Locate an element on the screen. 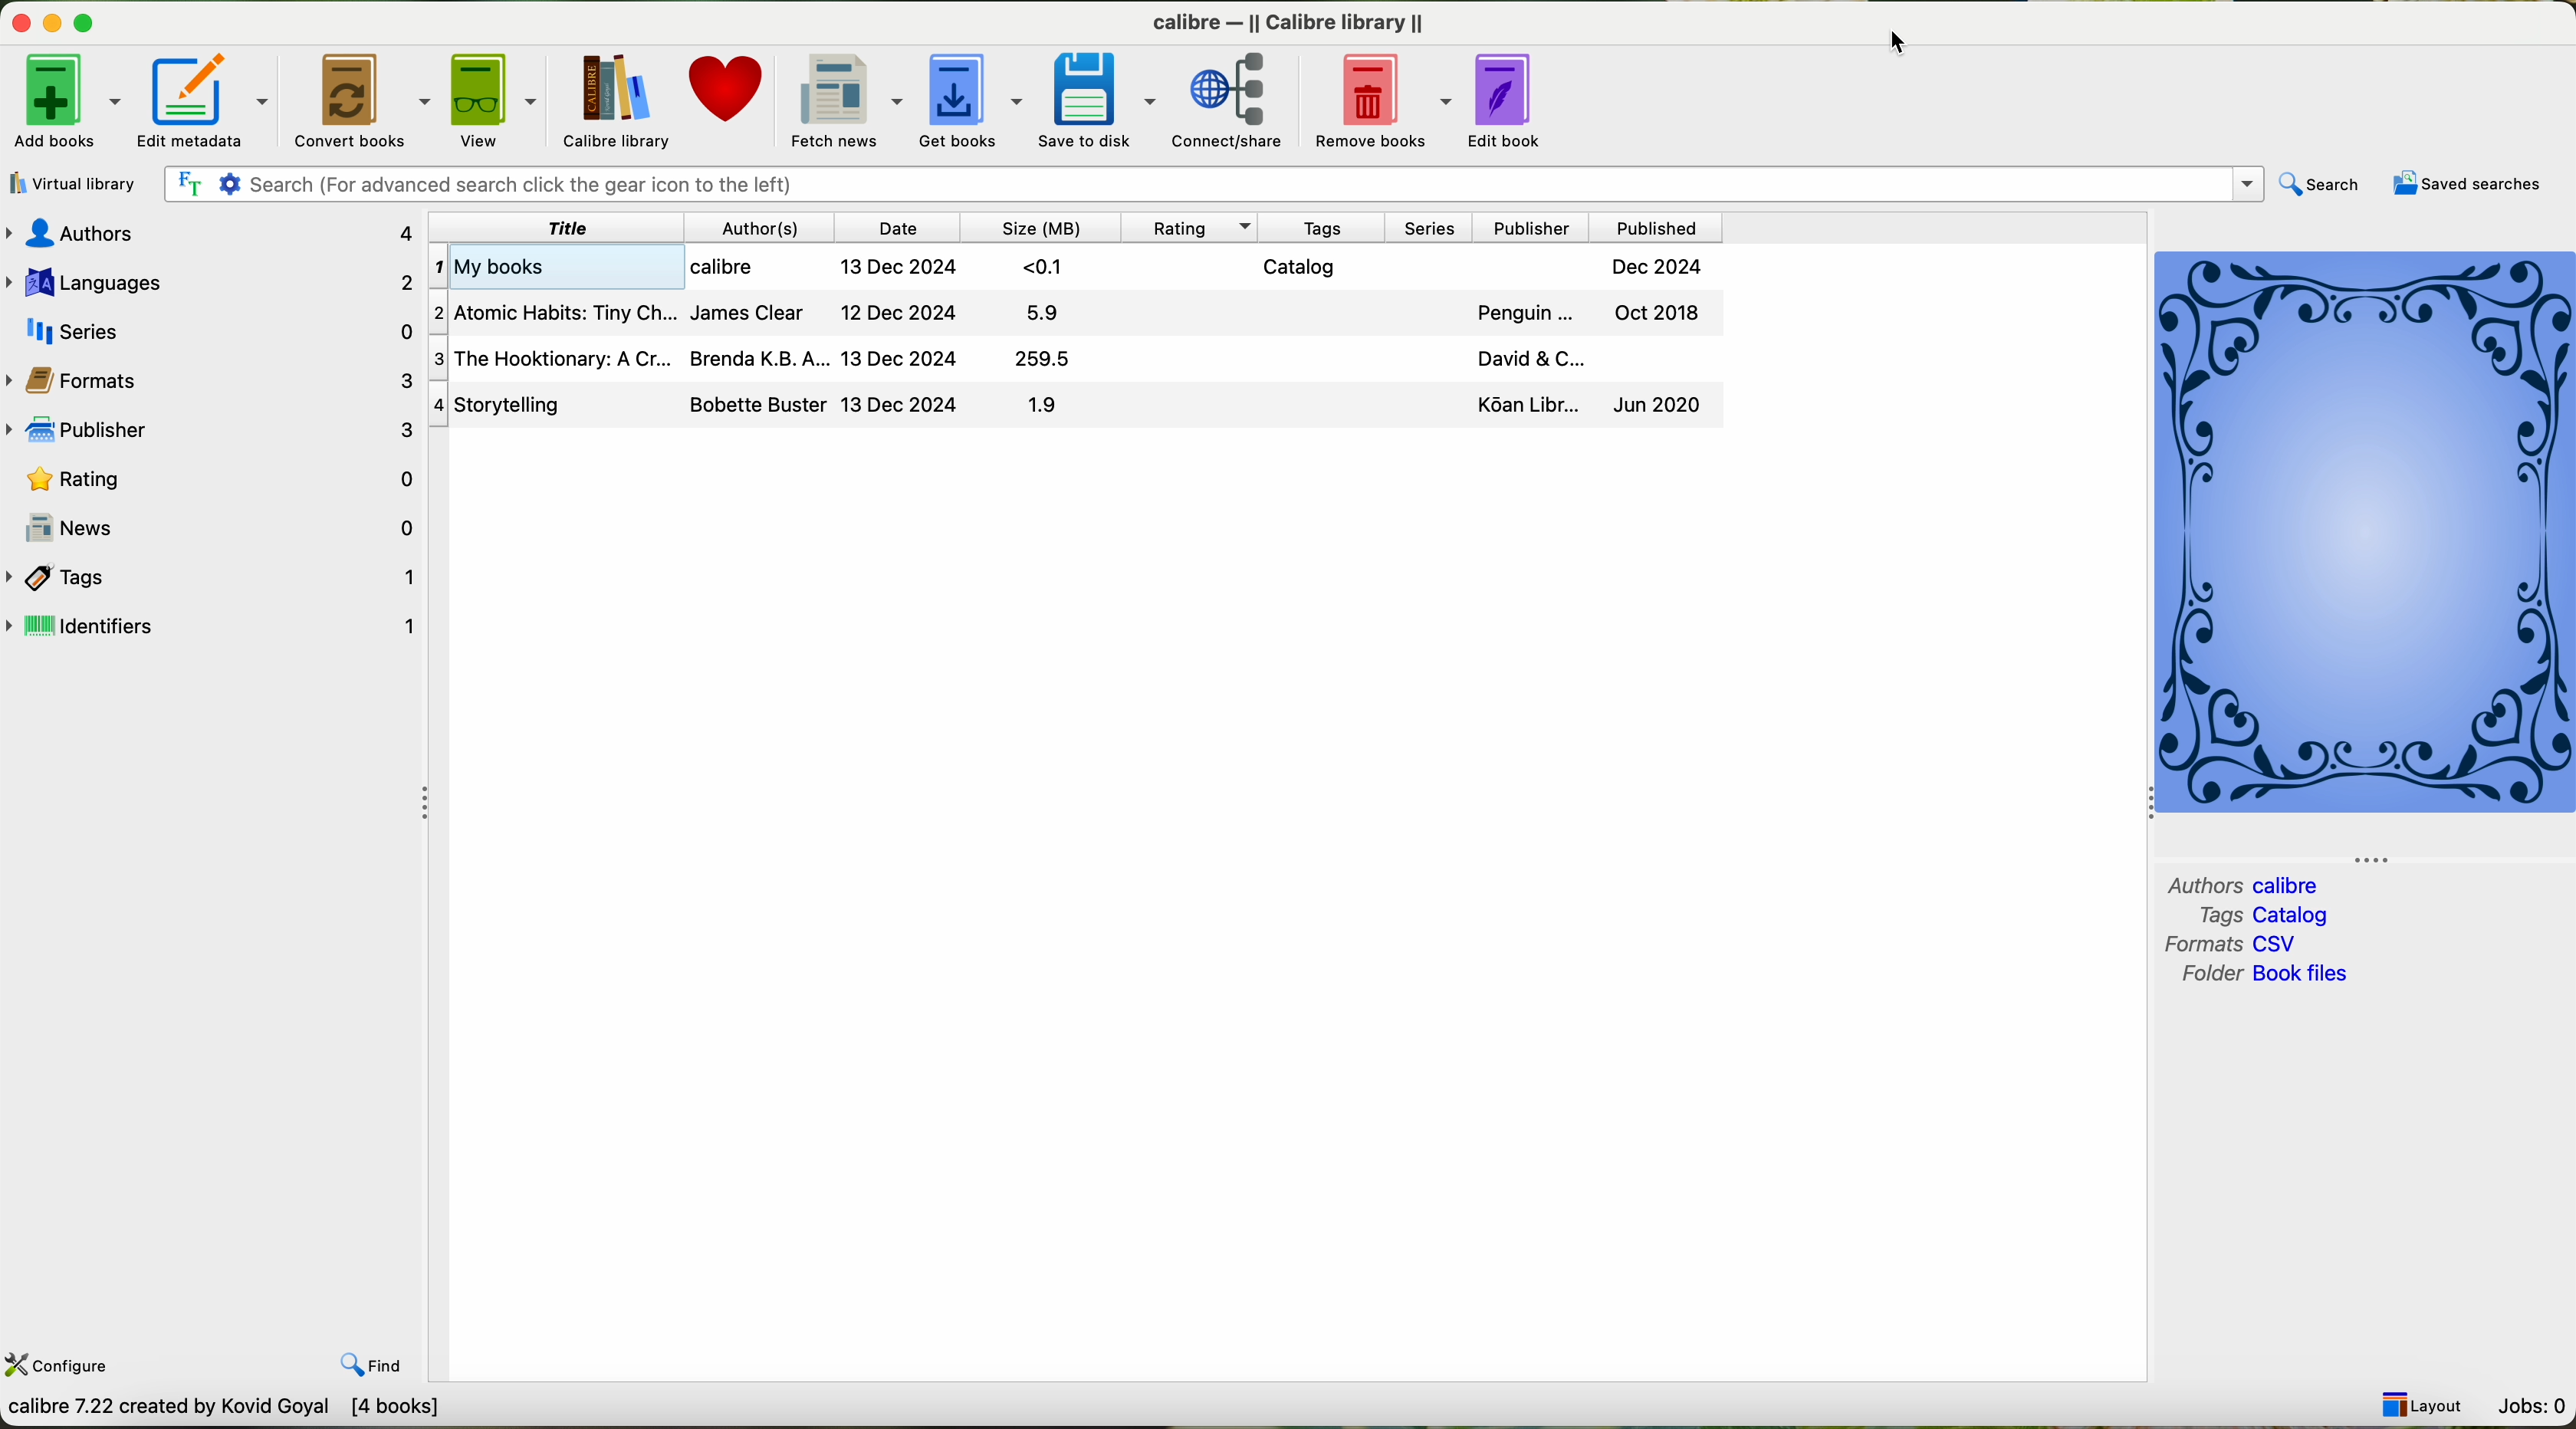  minimize Calibre is located at coordinates (53, 25).